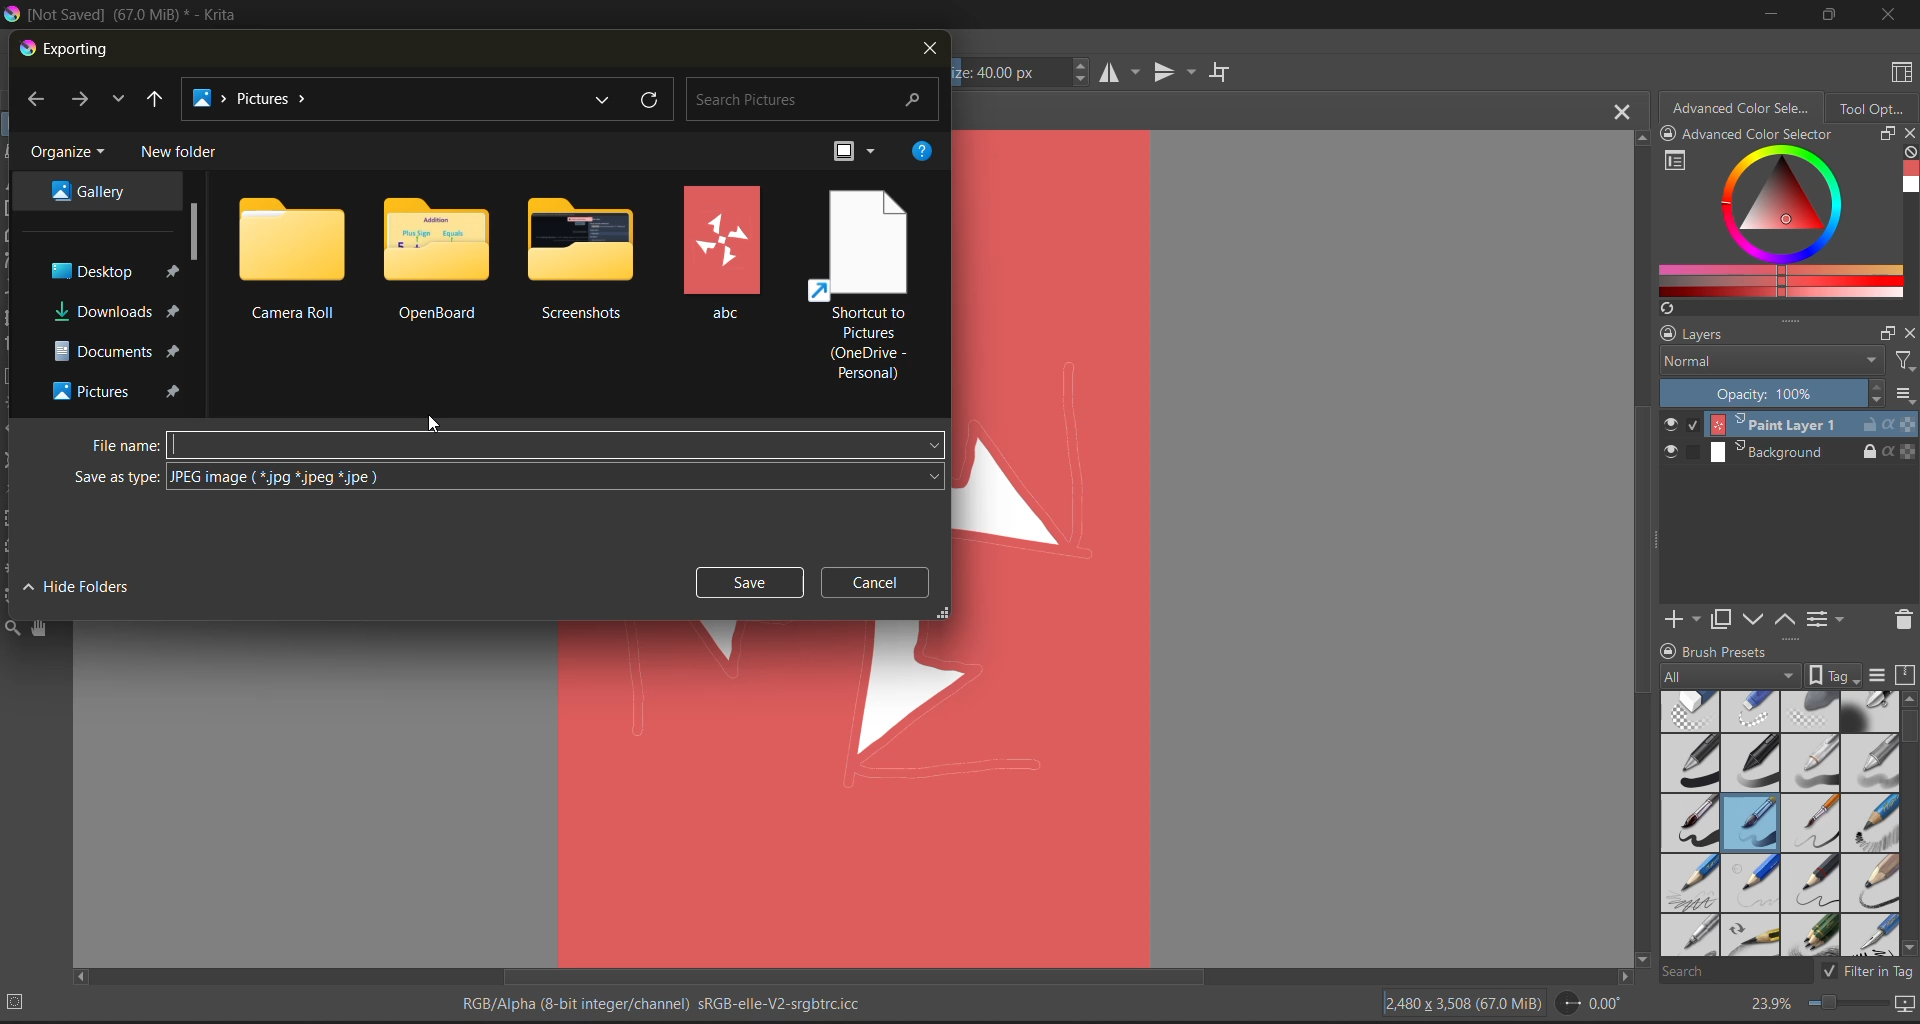 Image resolution: width=1920 pixels, height=1024 pixels. I want to click on map the canvas, so click(1903, 1006).